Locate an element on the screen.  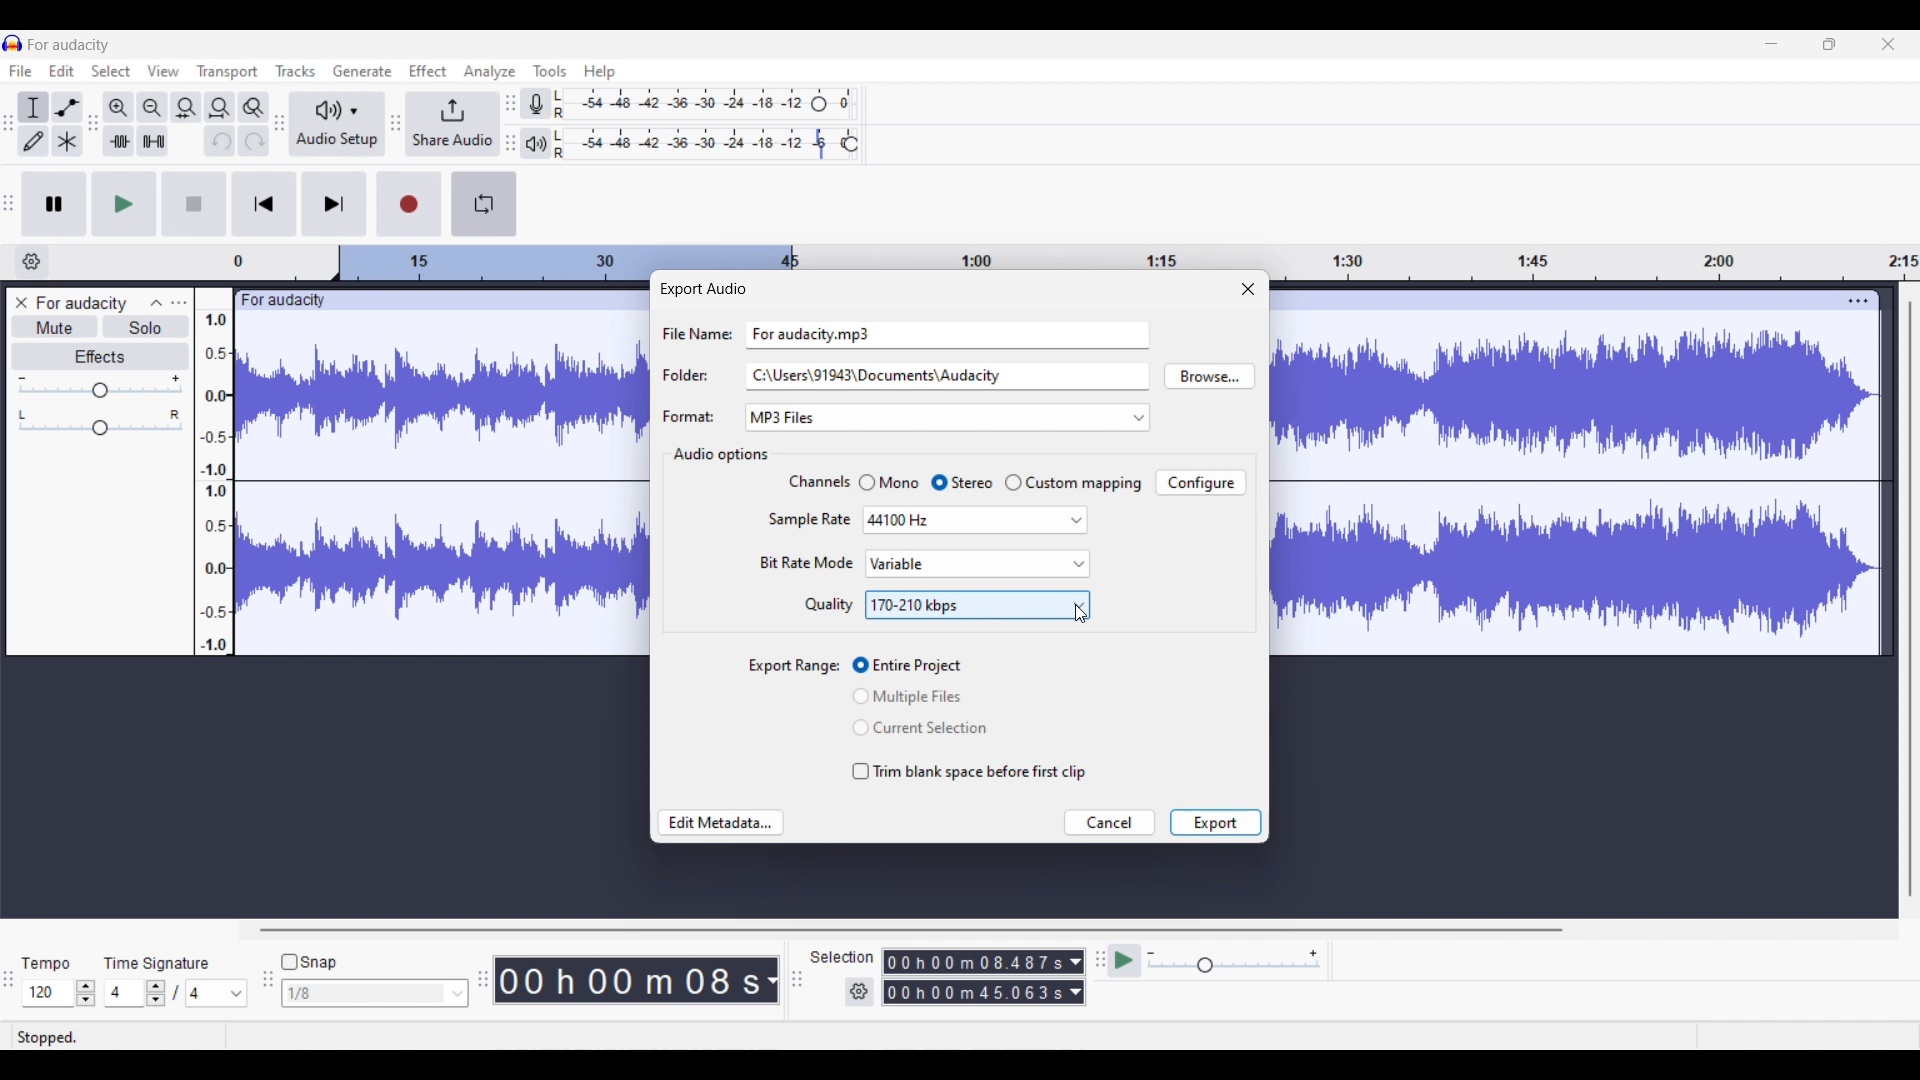
Project name - For audacity is located at coordinates (70, 45).